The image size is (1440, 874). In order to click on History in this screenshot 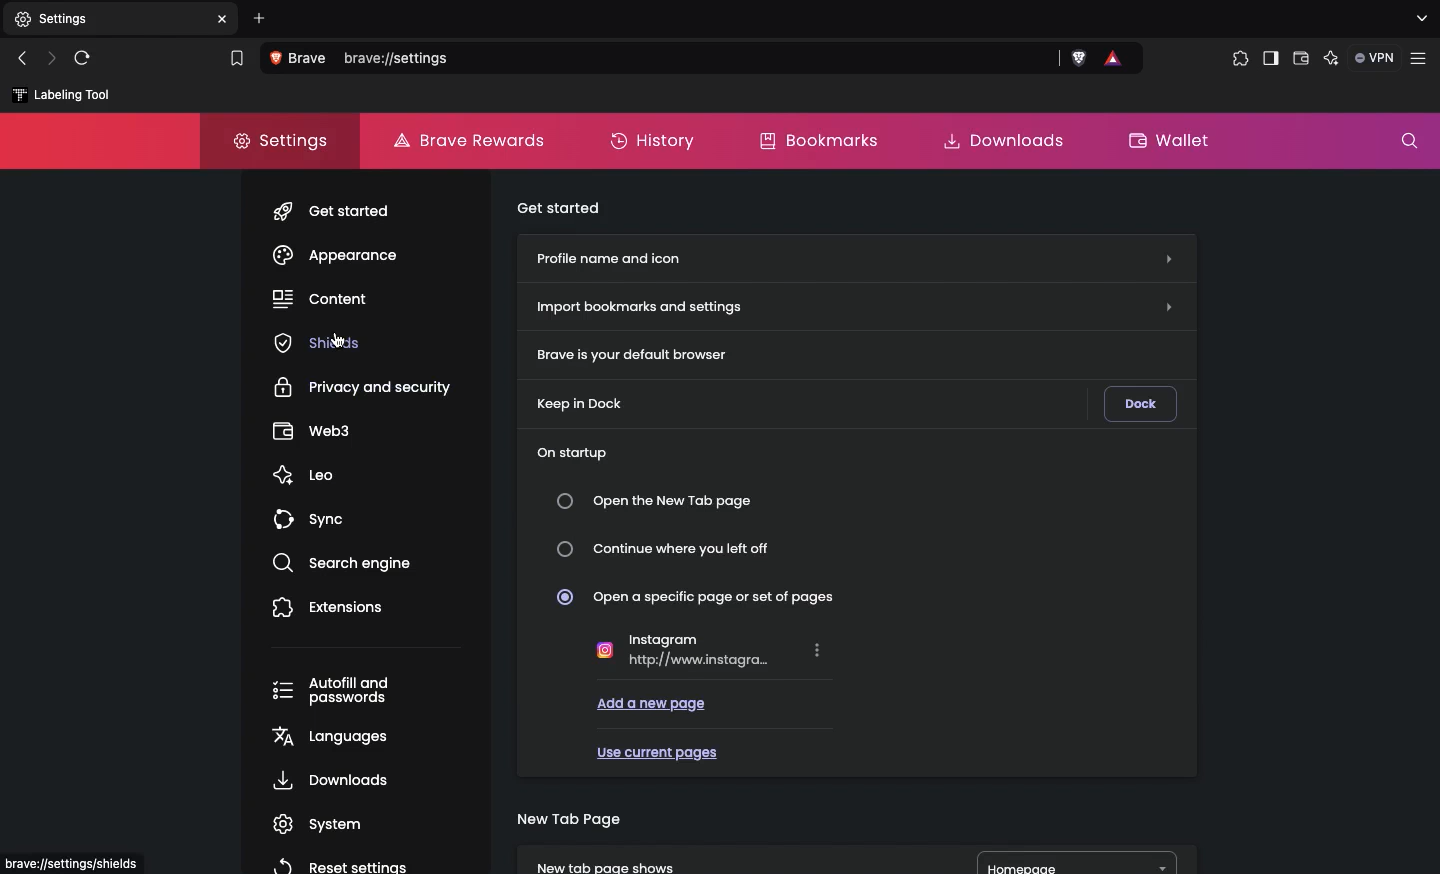, I will do `click(656, 141)`.